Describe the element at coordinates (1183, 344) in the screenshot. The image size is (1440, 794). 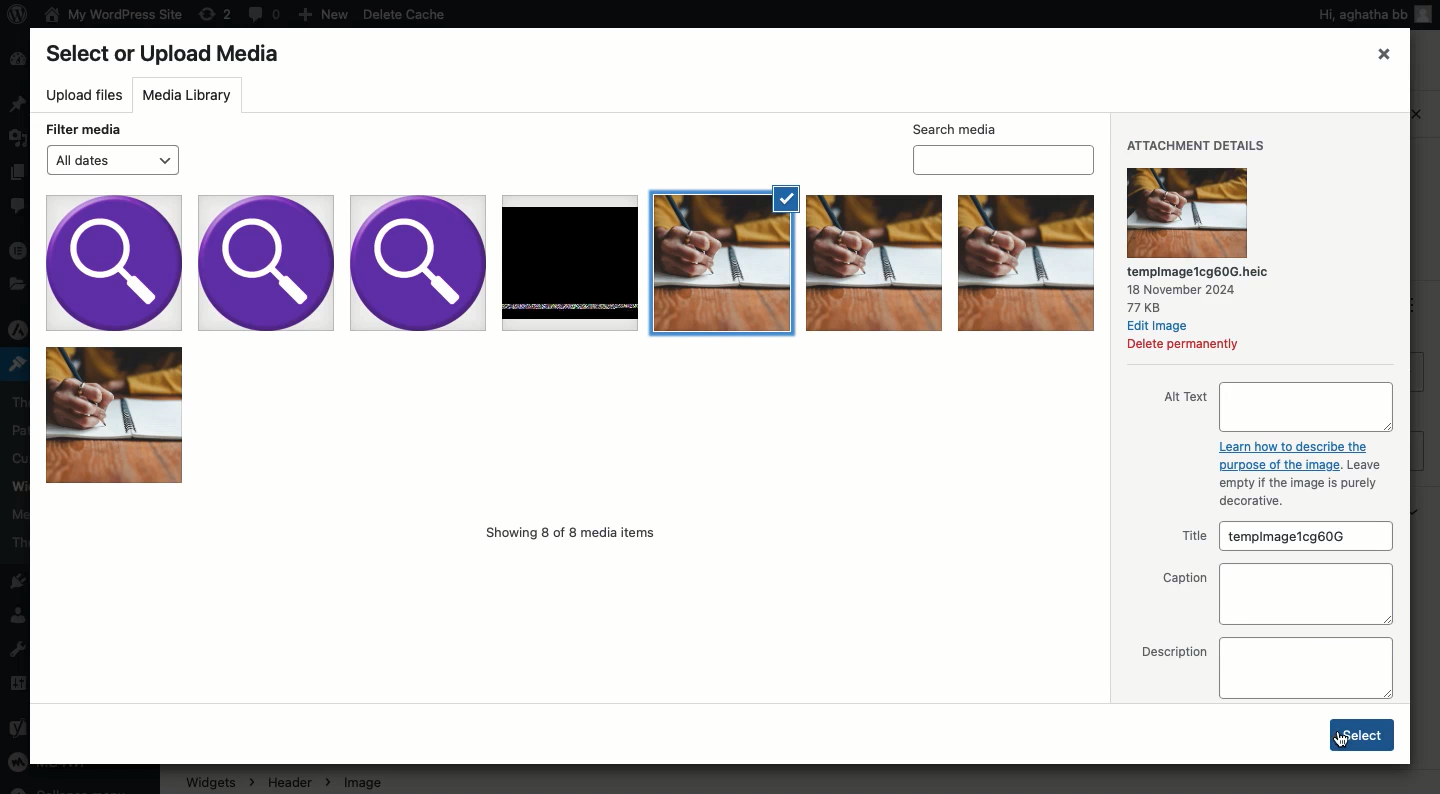
I see `Delete permanently` at that location.